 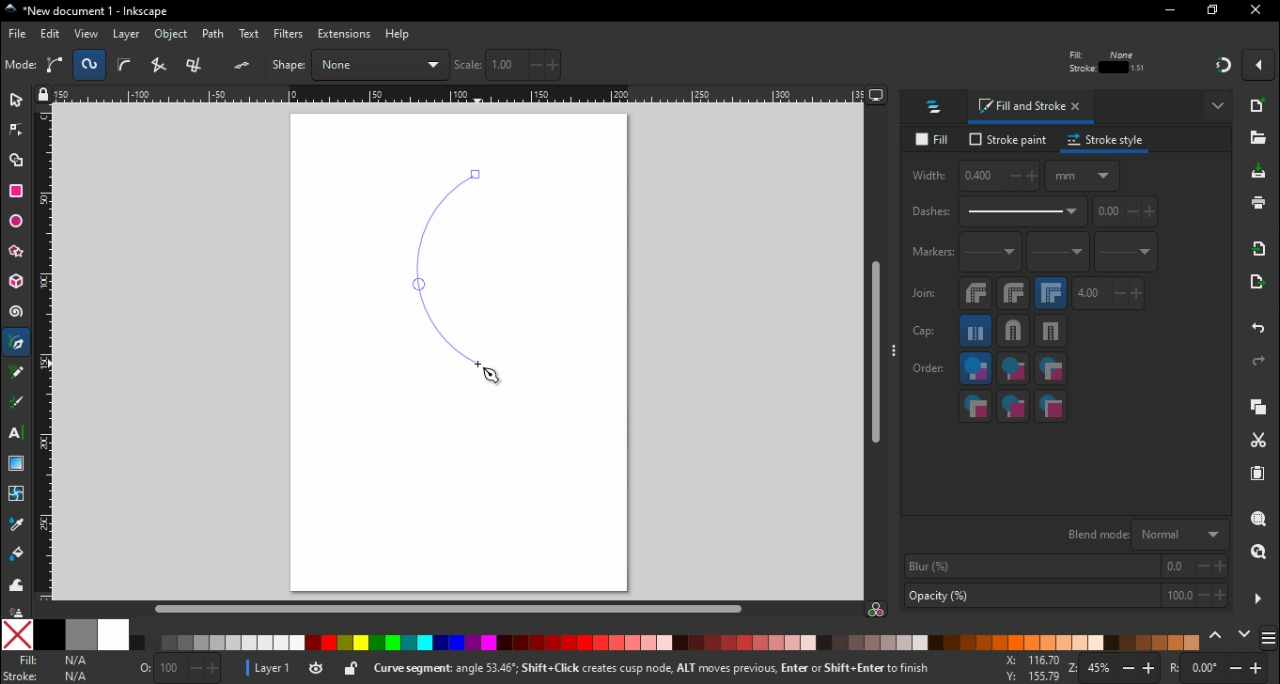 I want to click on calligraphy tool, so click(x=16, y=404).